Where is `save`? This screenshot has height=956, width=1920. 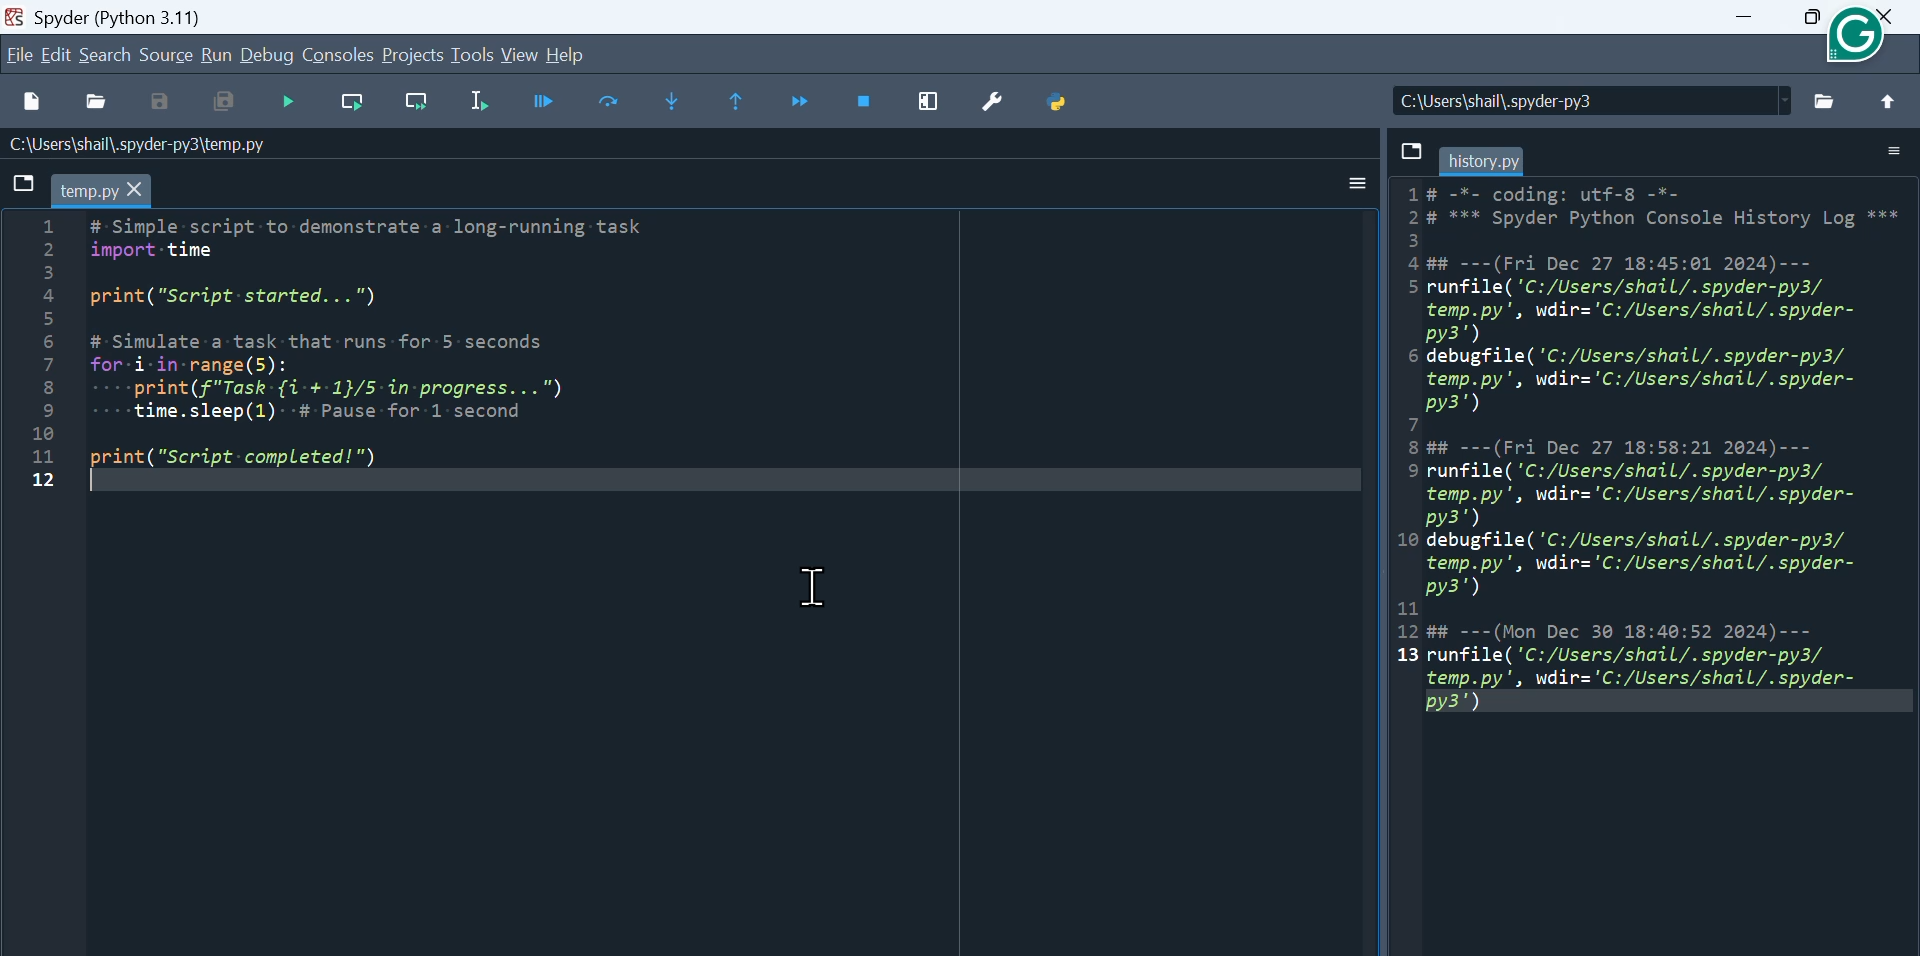 save is located at coordinates (163, 100).